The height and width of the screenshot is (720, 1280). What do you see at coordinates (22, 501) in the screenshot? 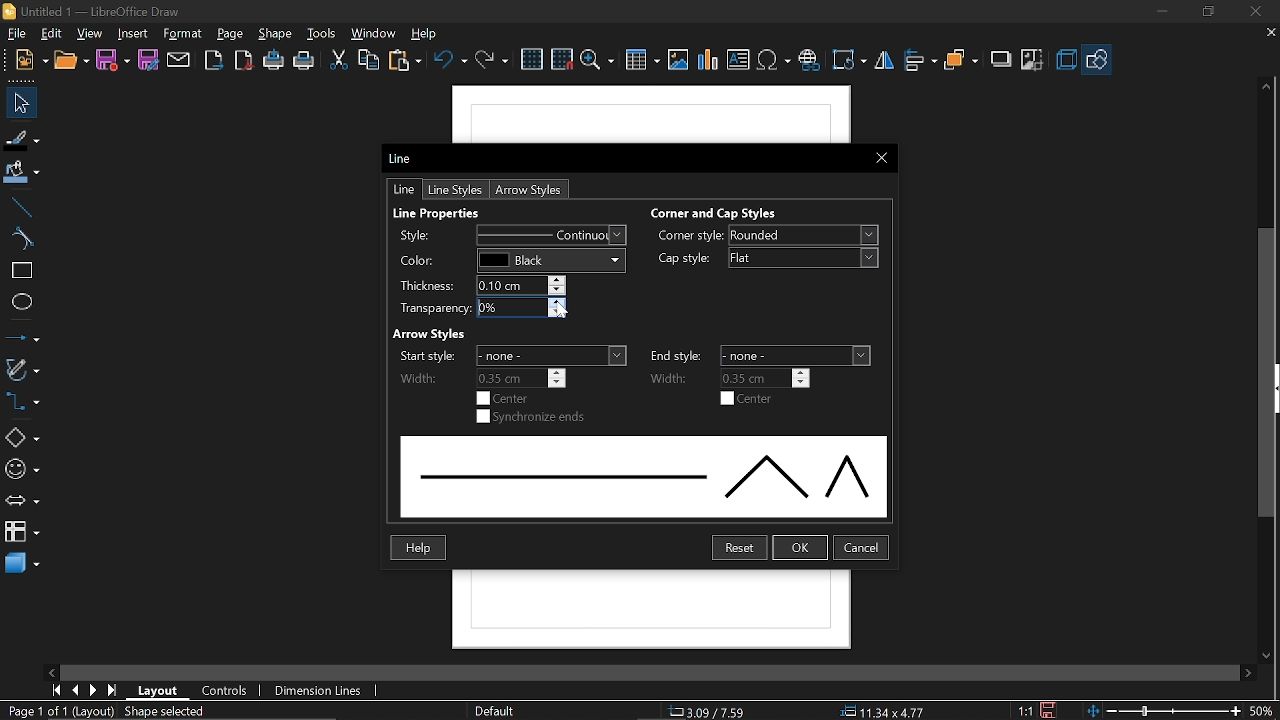
I see `arrows` at bounding box center [22, 501].